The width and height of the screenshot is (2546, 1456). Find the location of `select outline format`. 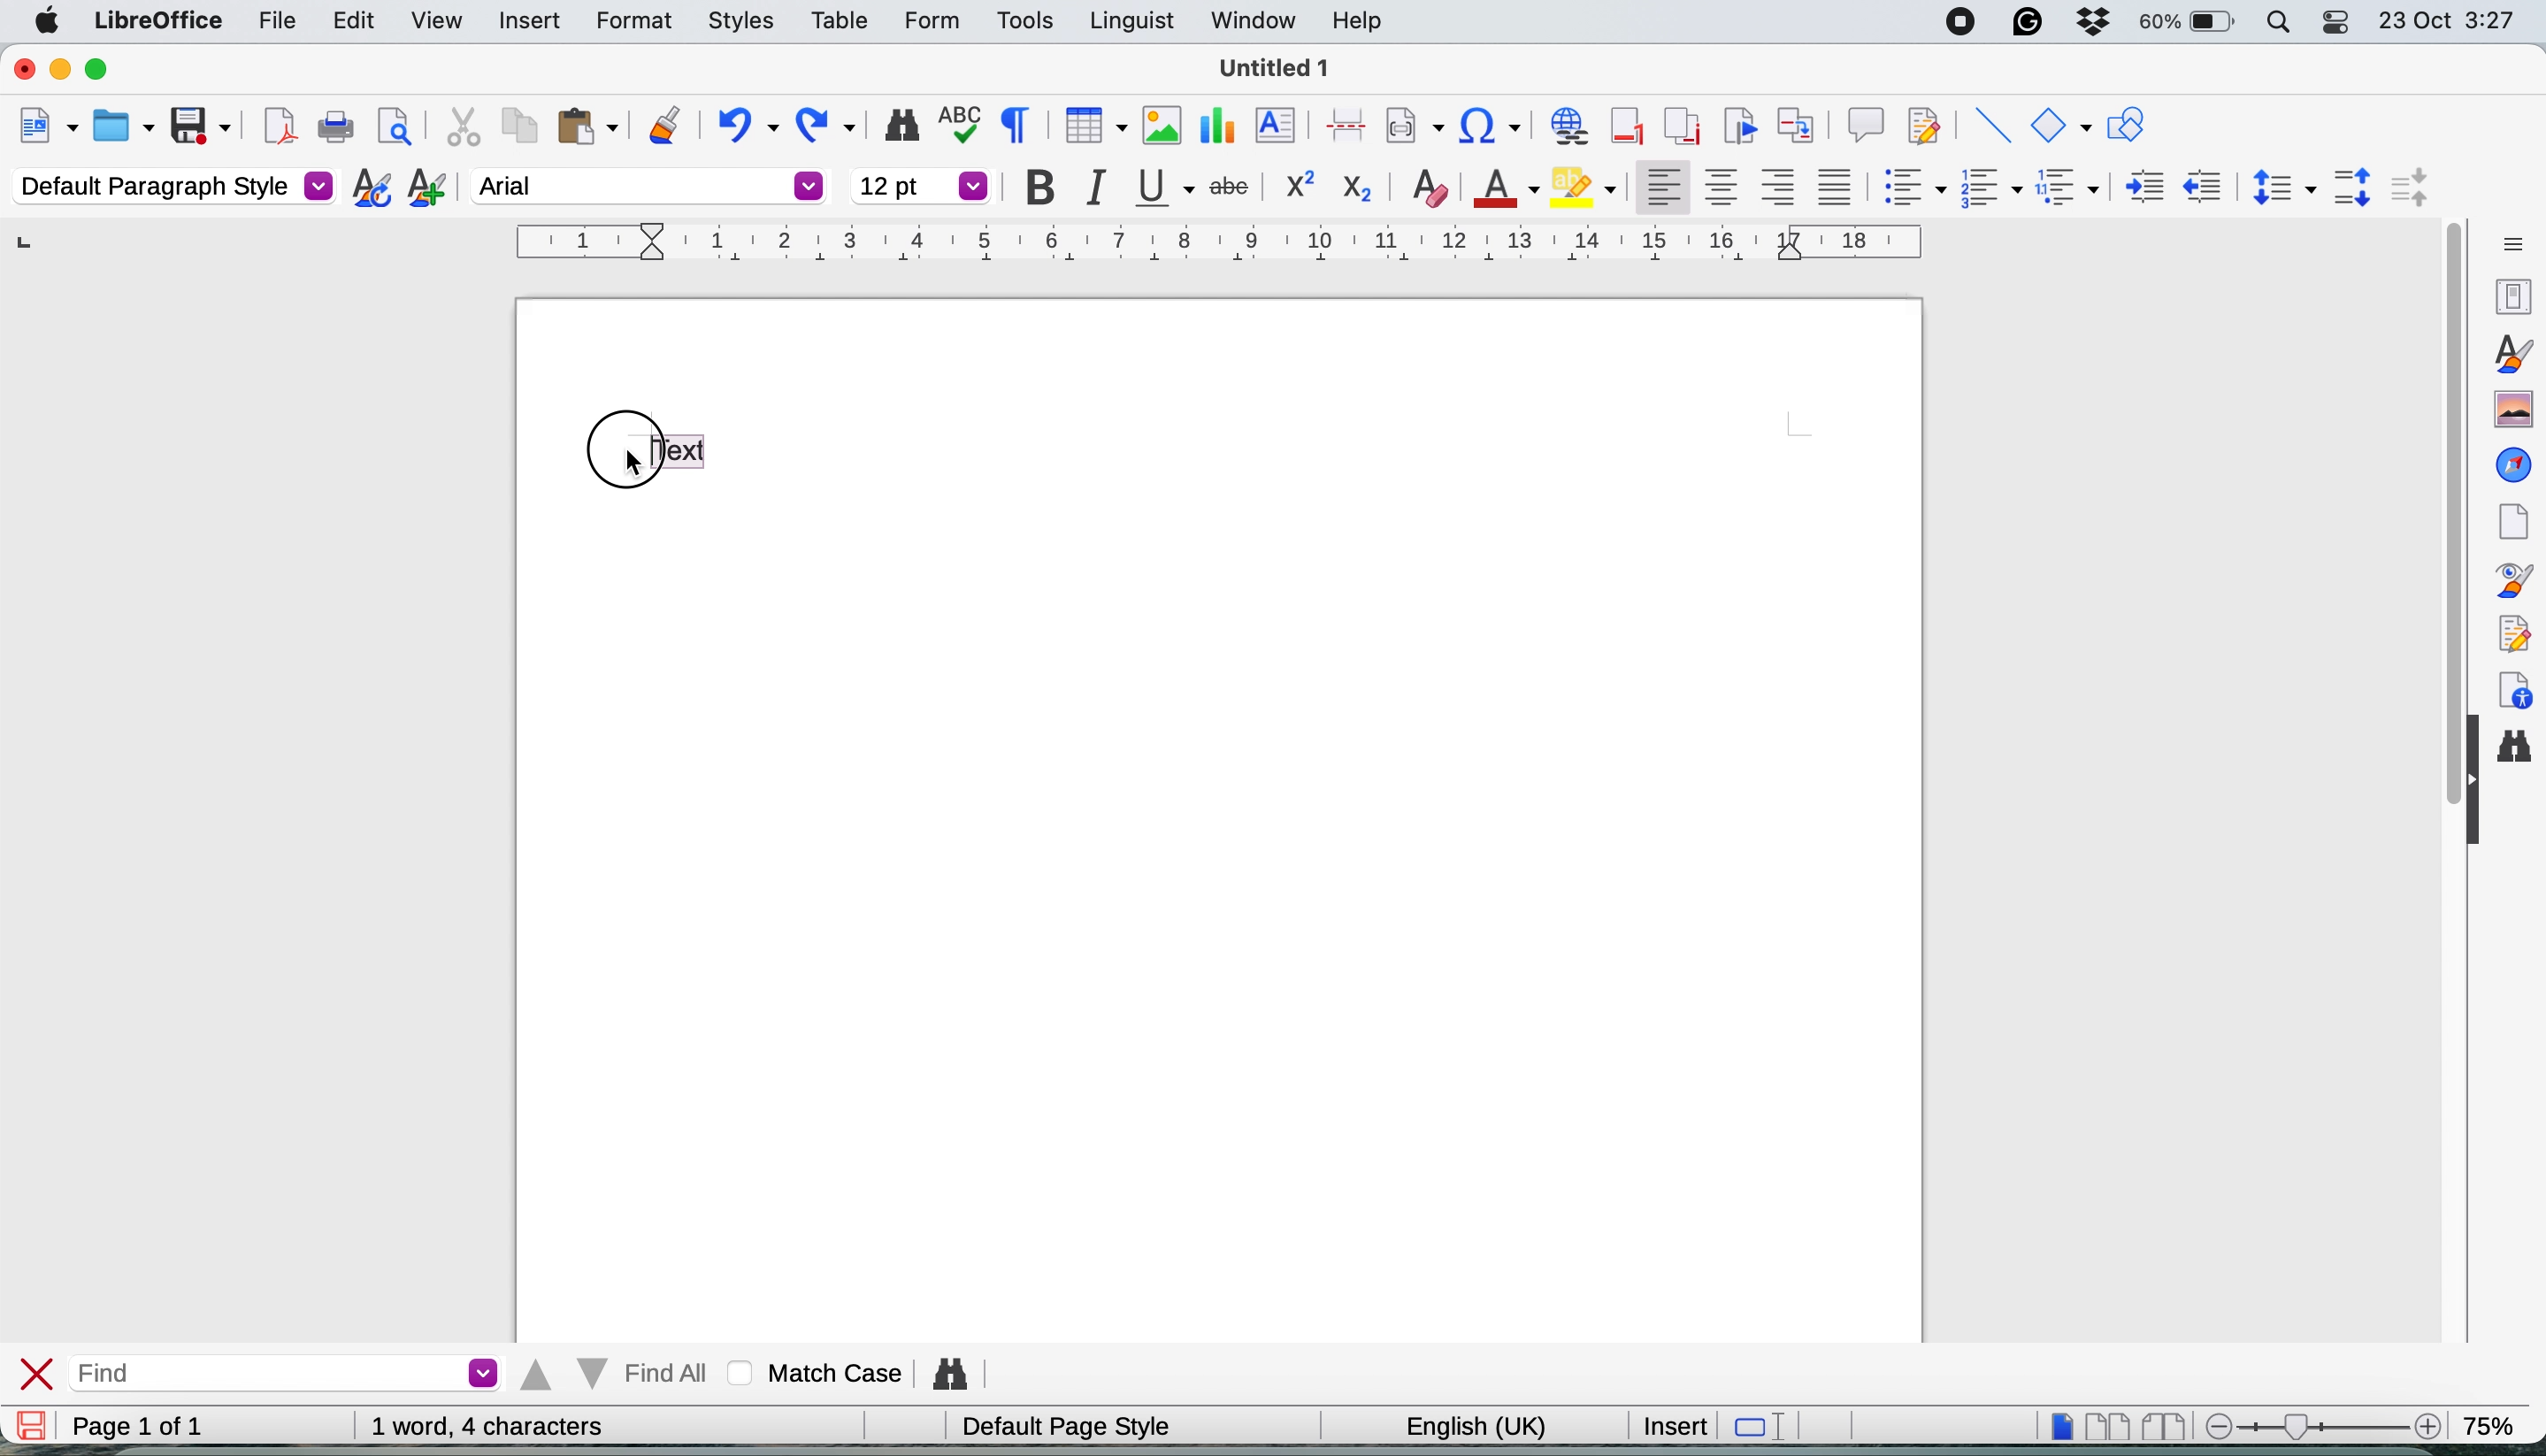

select outline format is located at coordinates (2068, 188).